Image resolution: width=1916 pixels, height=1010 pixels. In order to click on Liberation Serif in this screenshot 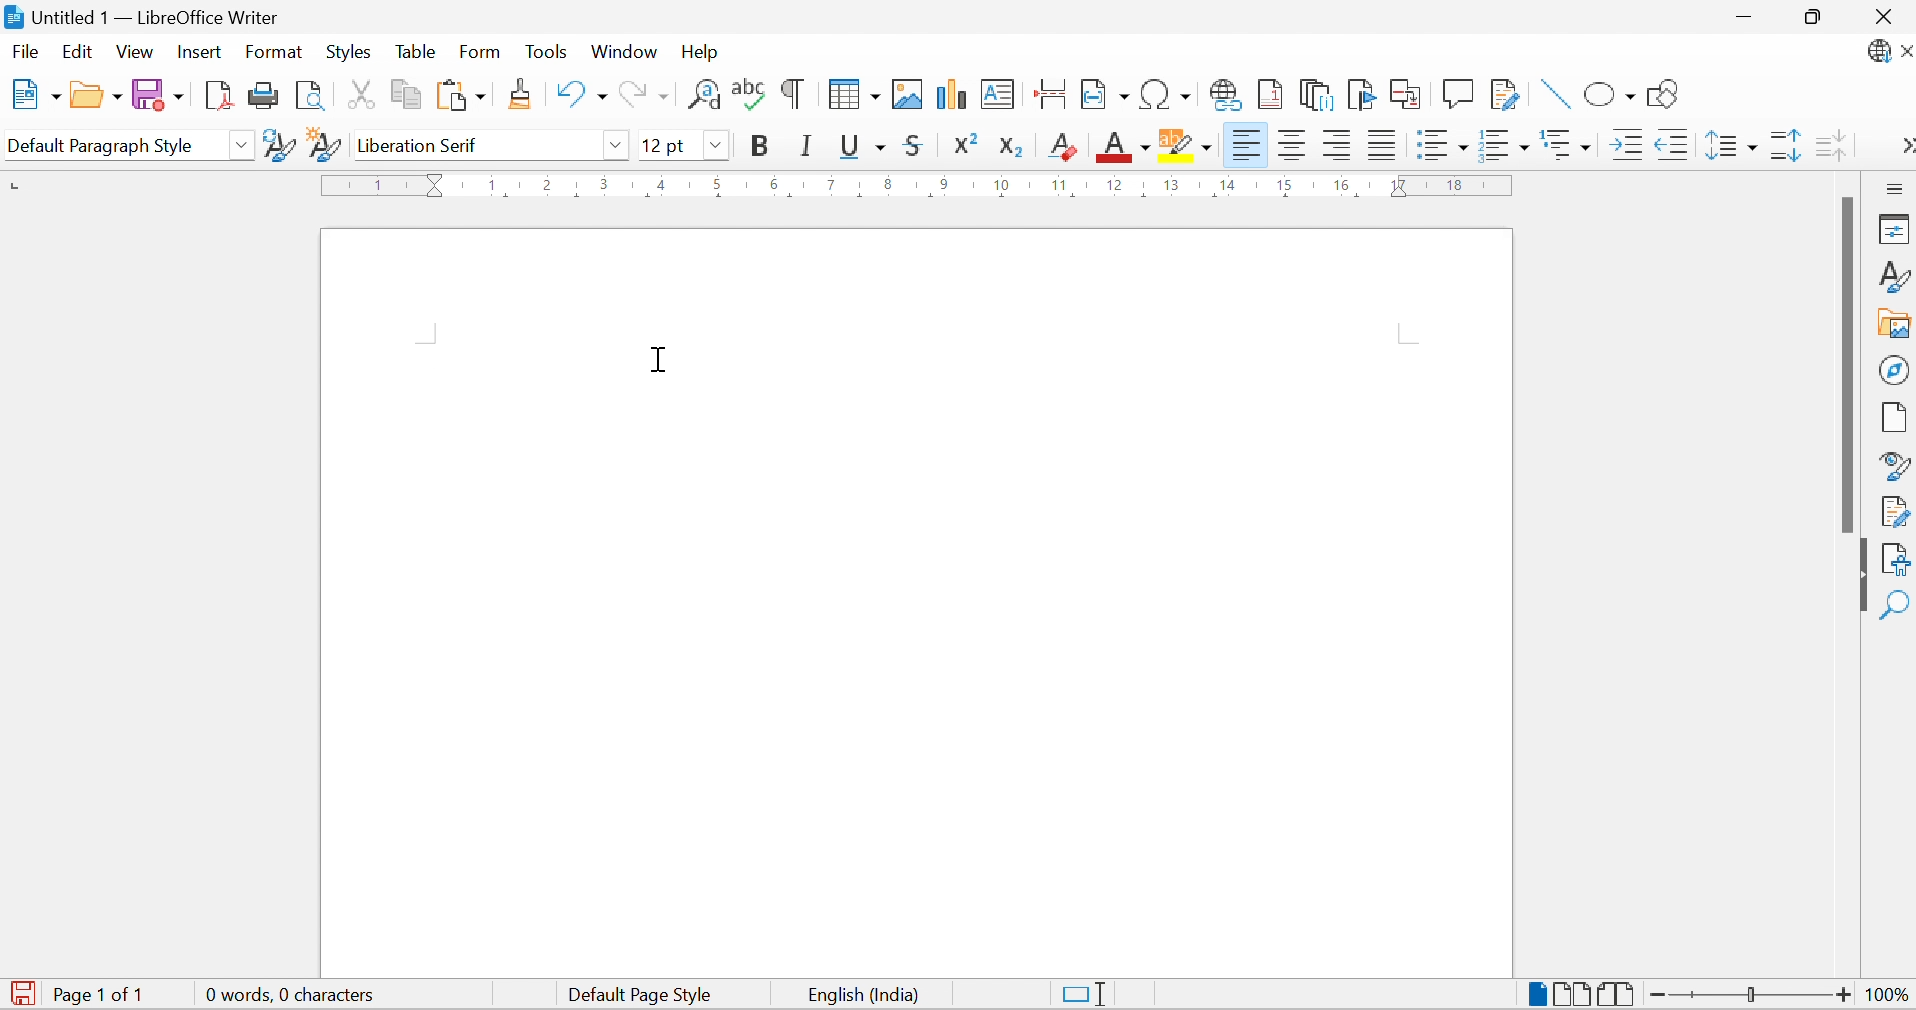, I will do `click(425, 146)`.